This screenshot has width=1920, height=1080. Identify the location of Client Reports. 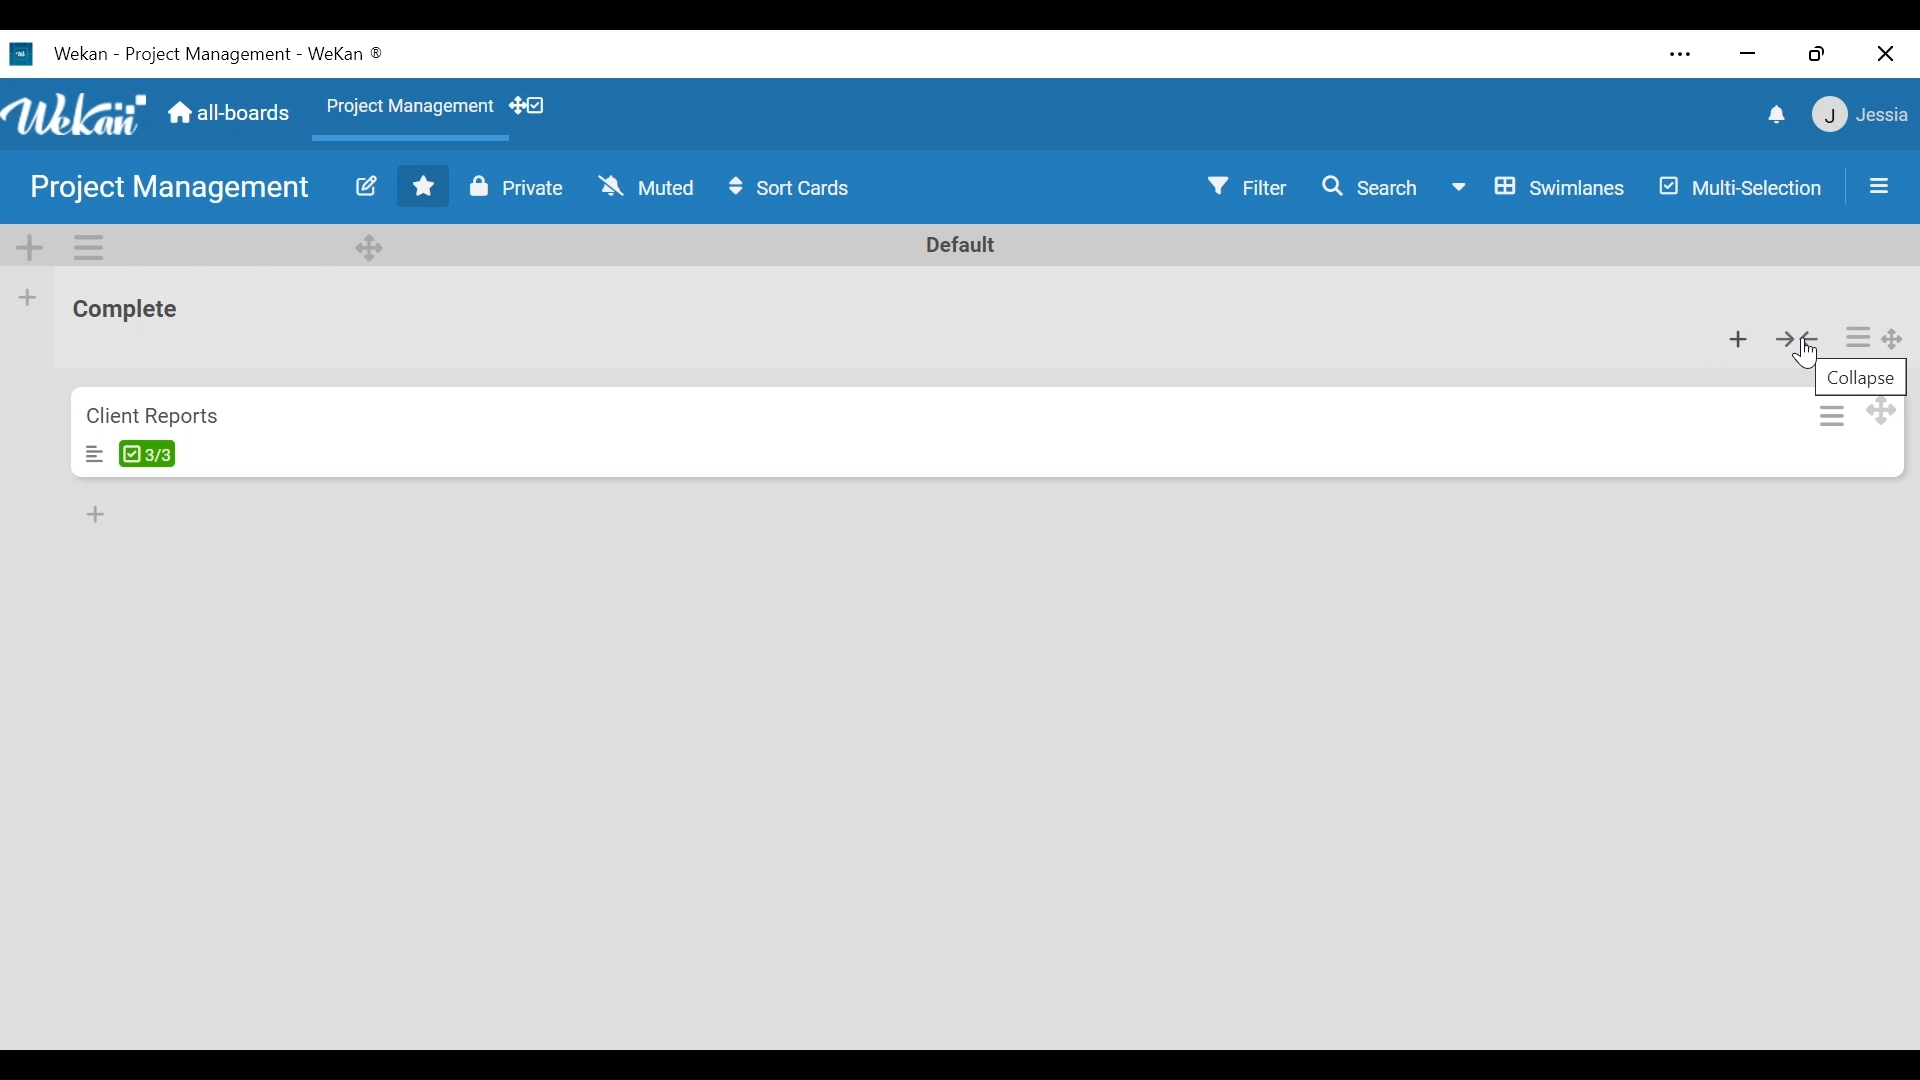
(152, 417).